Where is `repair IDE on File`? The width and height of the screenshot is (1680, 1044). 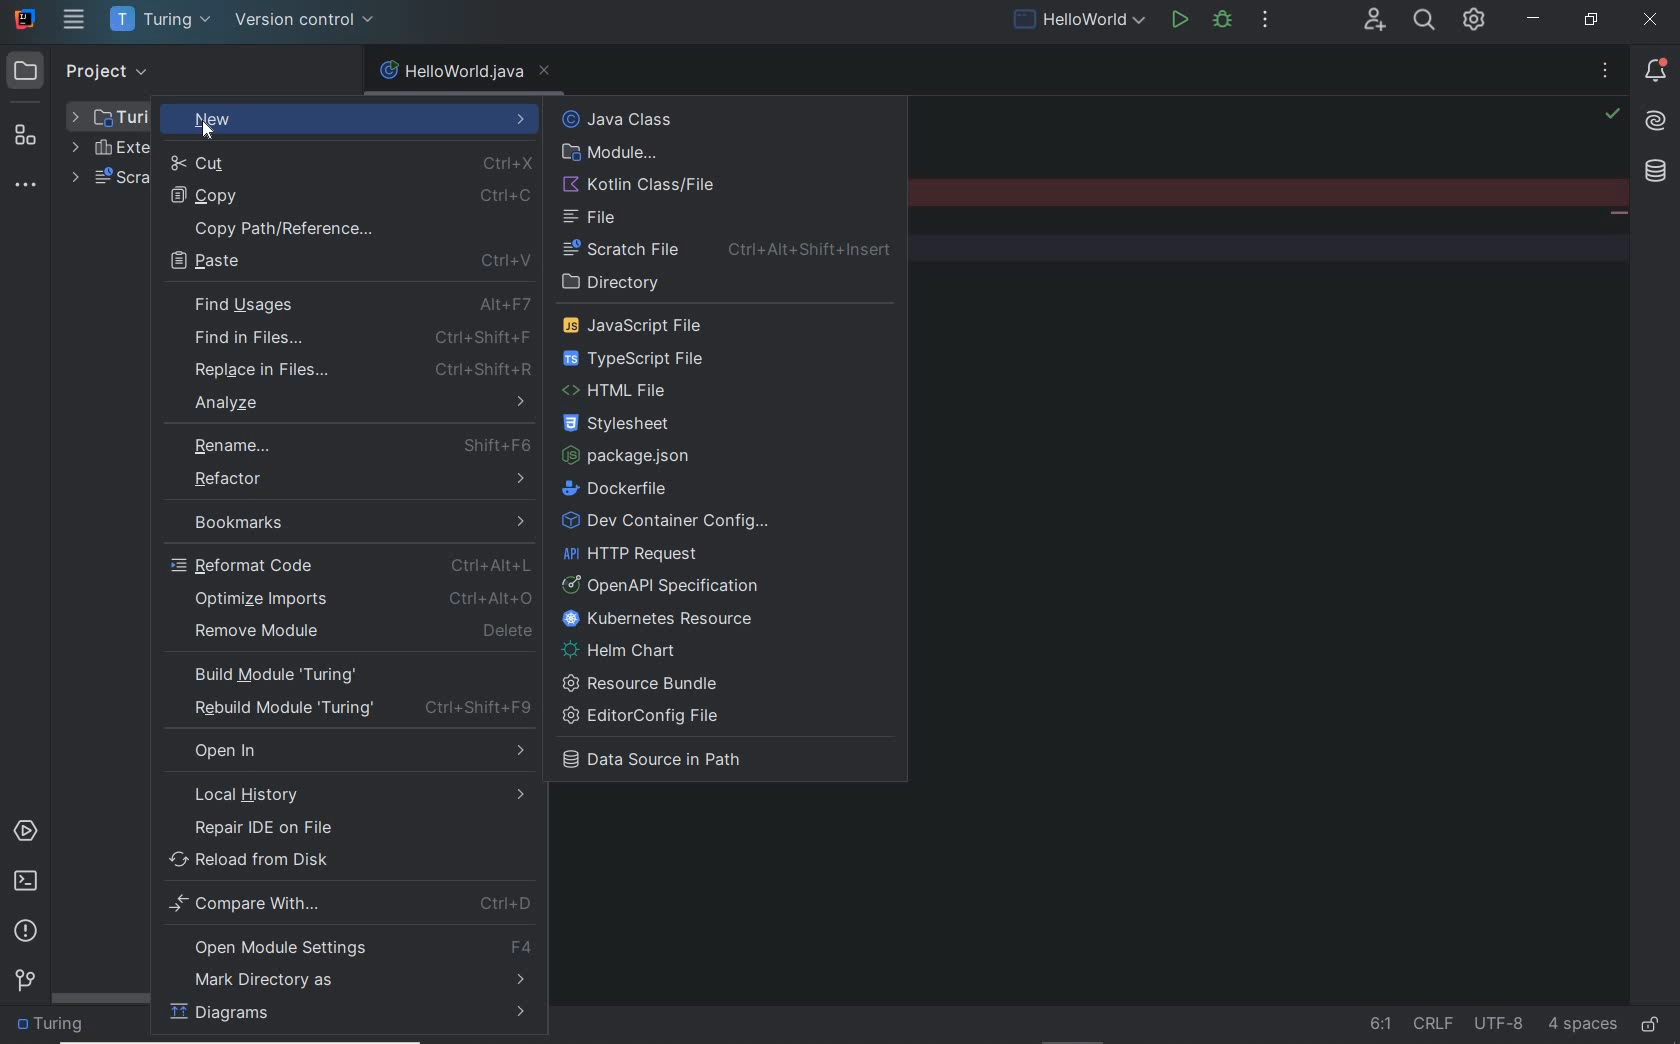
repair IDE on File is located at coordinates (341, 828).